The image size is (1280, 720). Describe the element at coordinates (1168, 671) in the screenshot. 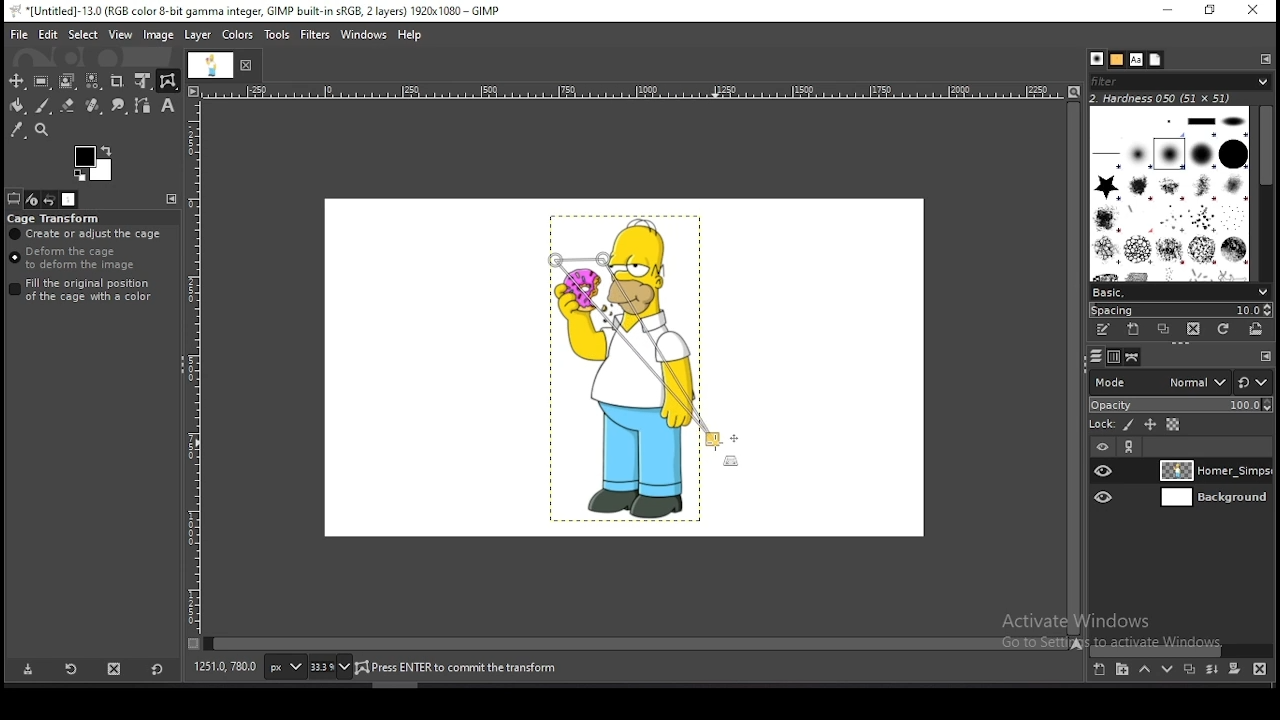

I see `move layer one step down` at that location.